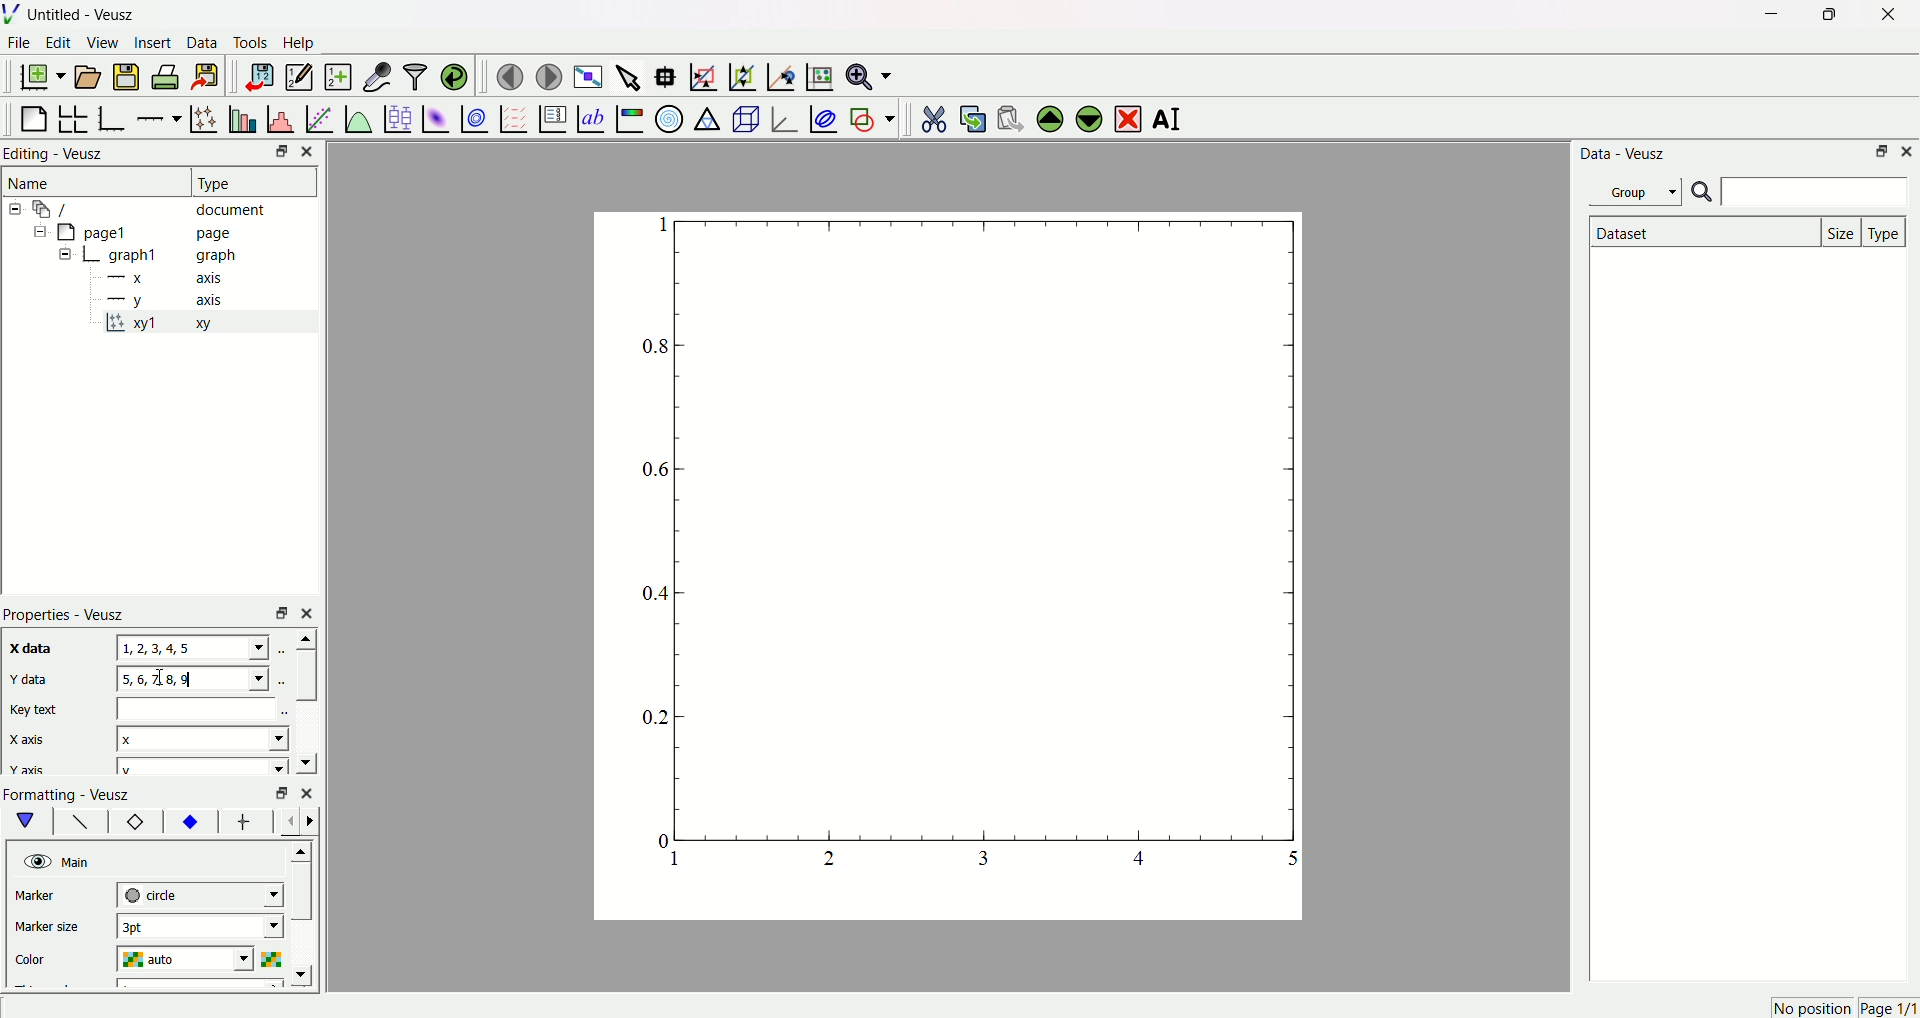  Describe the element at coordinates (1701, 232) in the screenshot. I see `Dataset` at that location.